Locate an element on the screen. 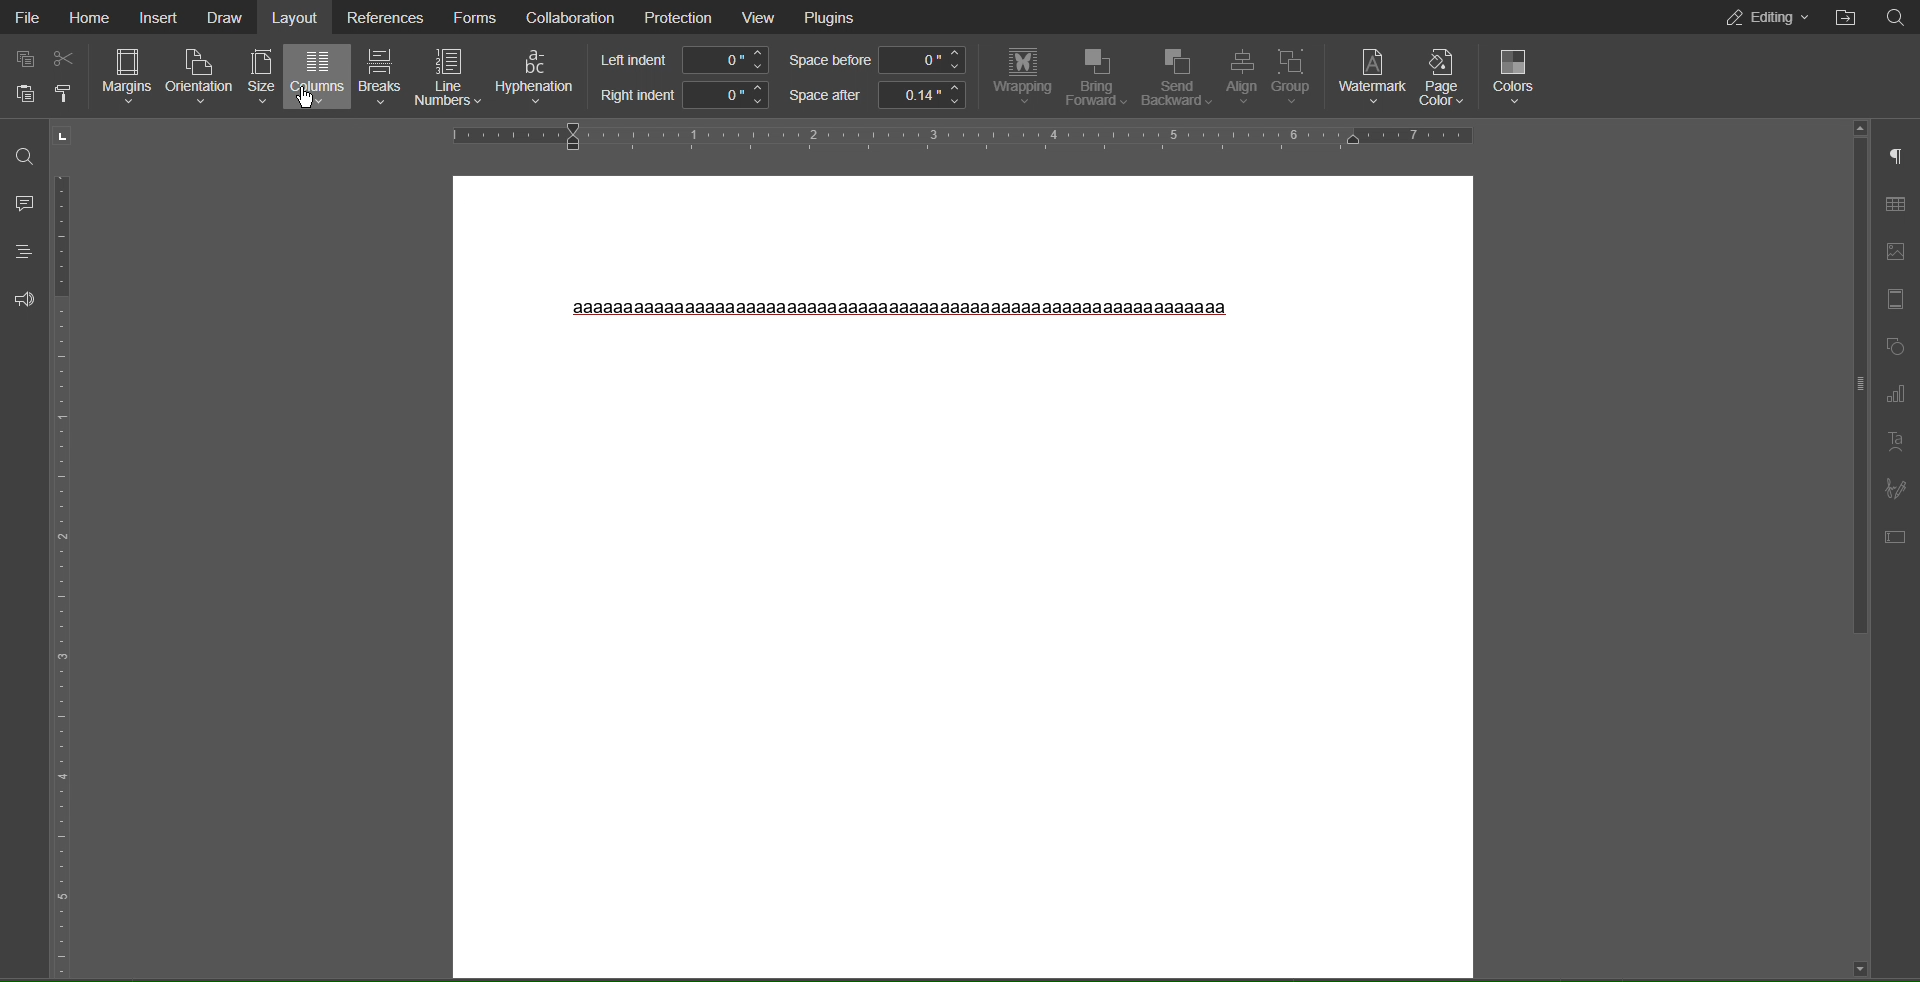 The image size is (1920, 982). Hyphenation is located at coordinates (538, 79).